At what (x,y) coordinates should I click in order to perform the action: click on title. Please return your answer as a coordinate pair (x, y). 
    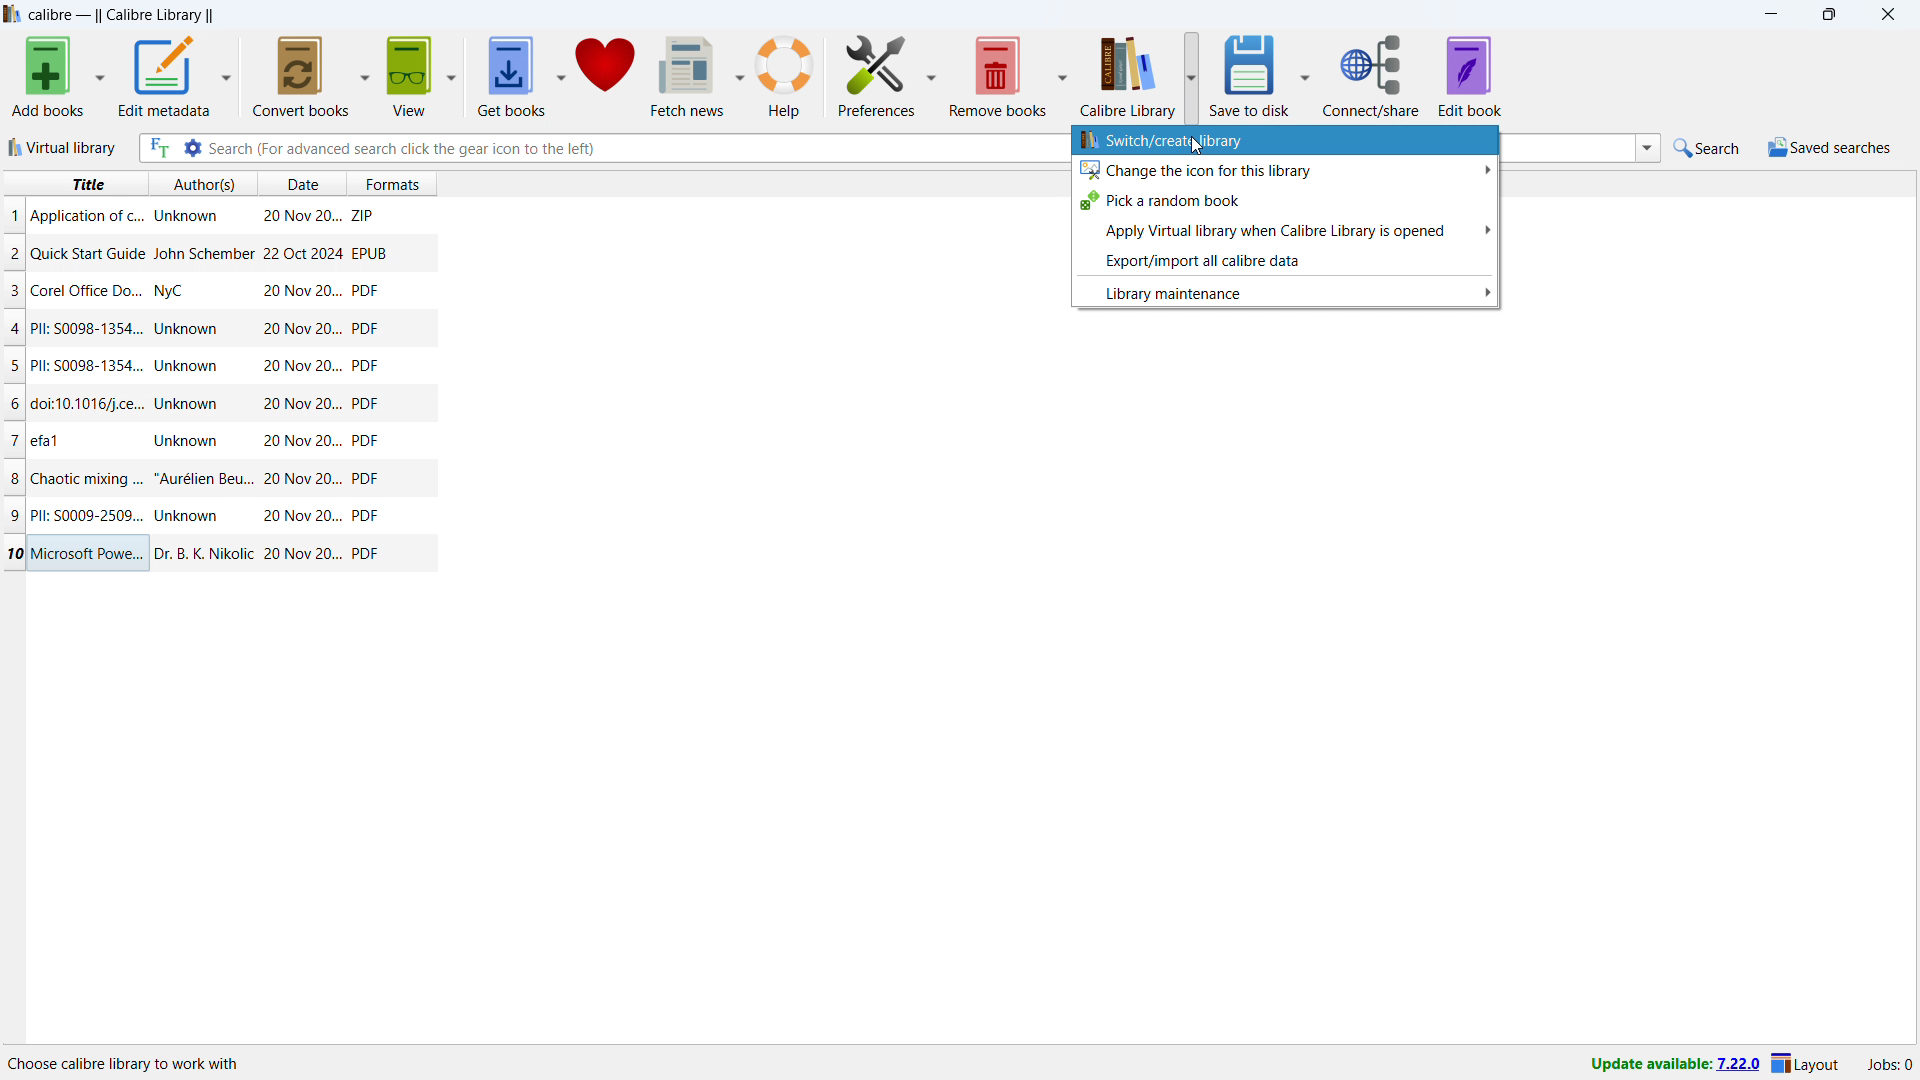
    Looking at the image, I should click on (123, 16).